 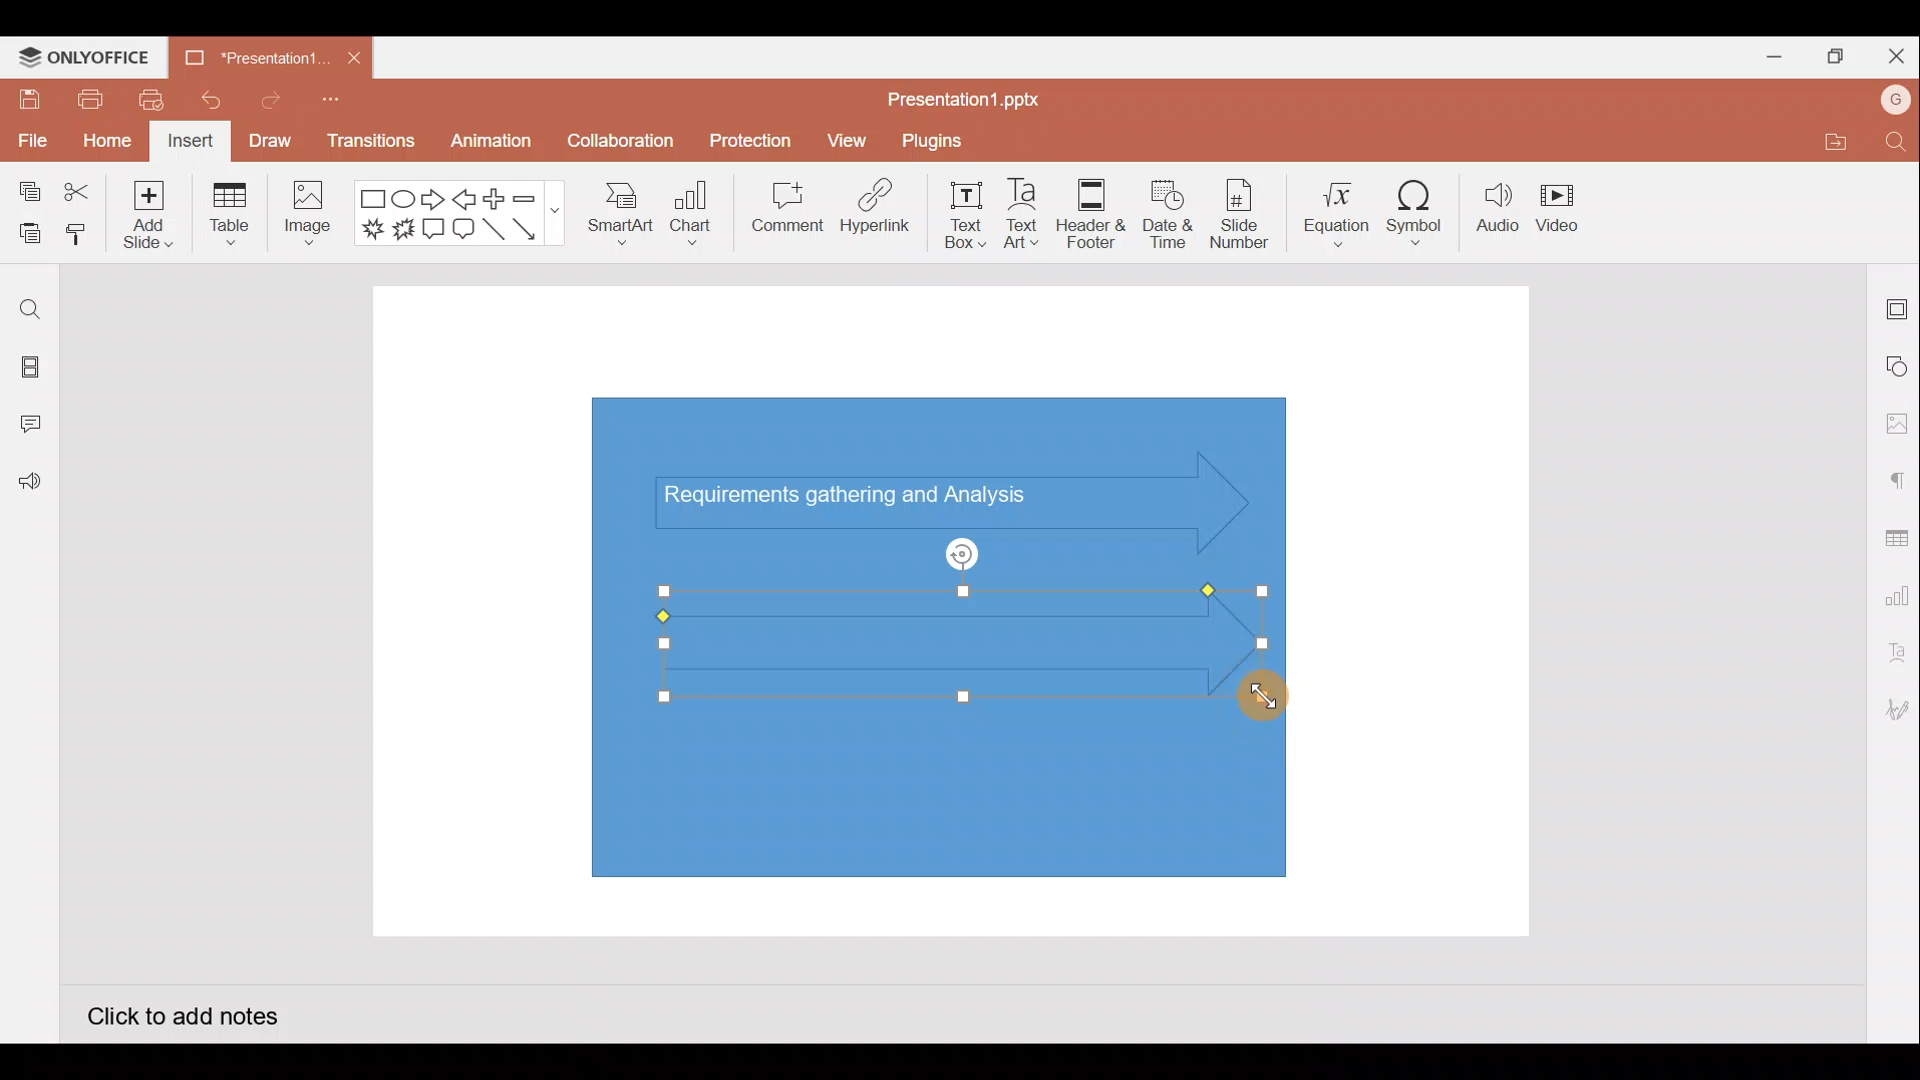 I want to click on Text box, so click(x=967, y=215).